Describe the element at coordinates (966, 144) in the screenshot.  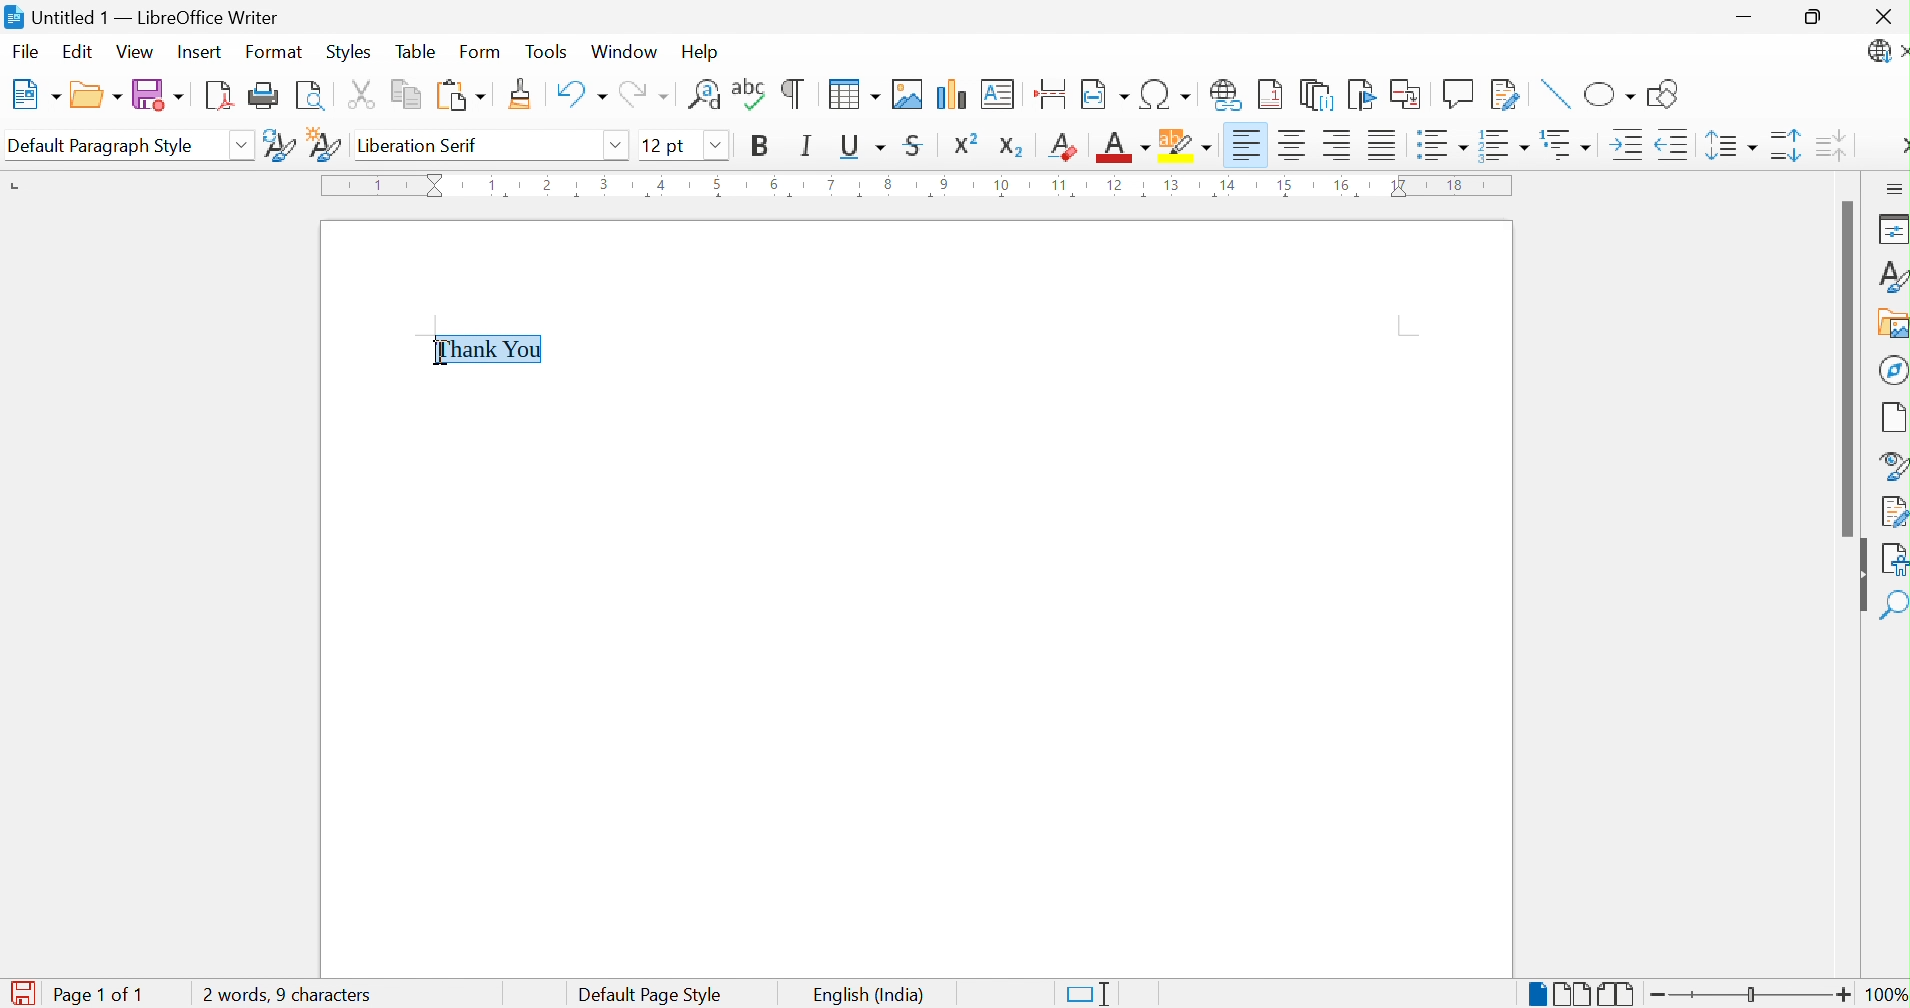
I see `Superscript` at that location.